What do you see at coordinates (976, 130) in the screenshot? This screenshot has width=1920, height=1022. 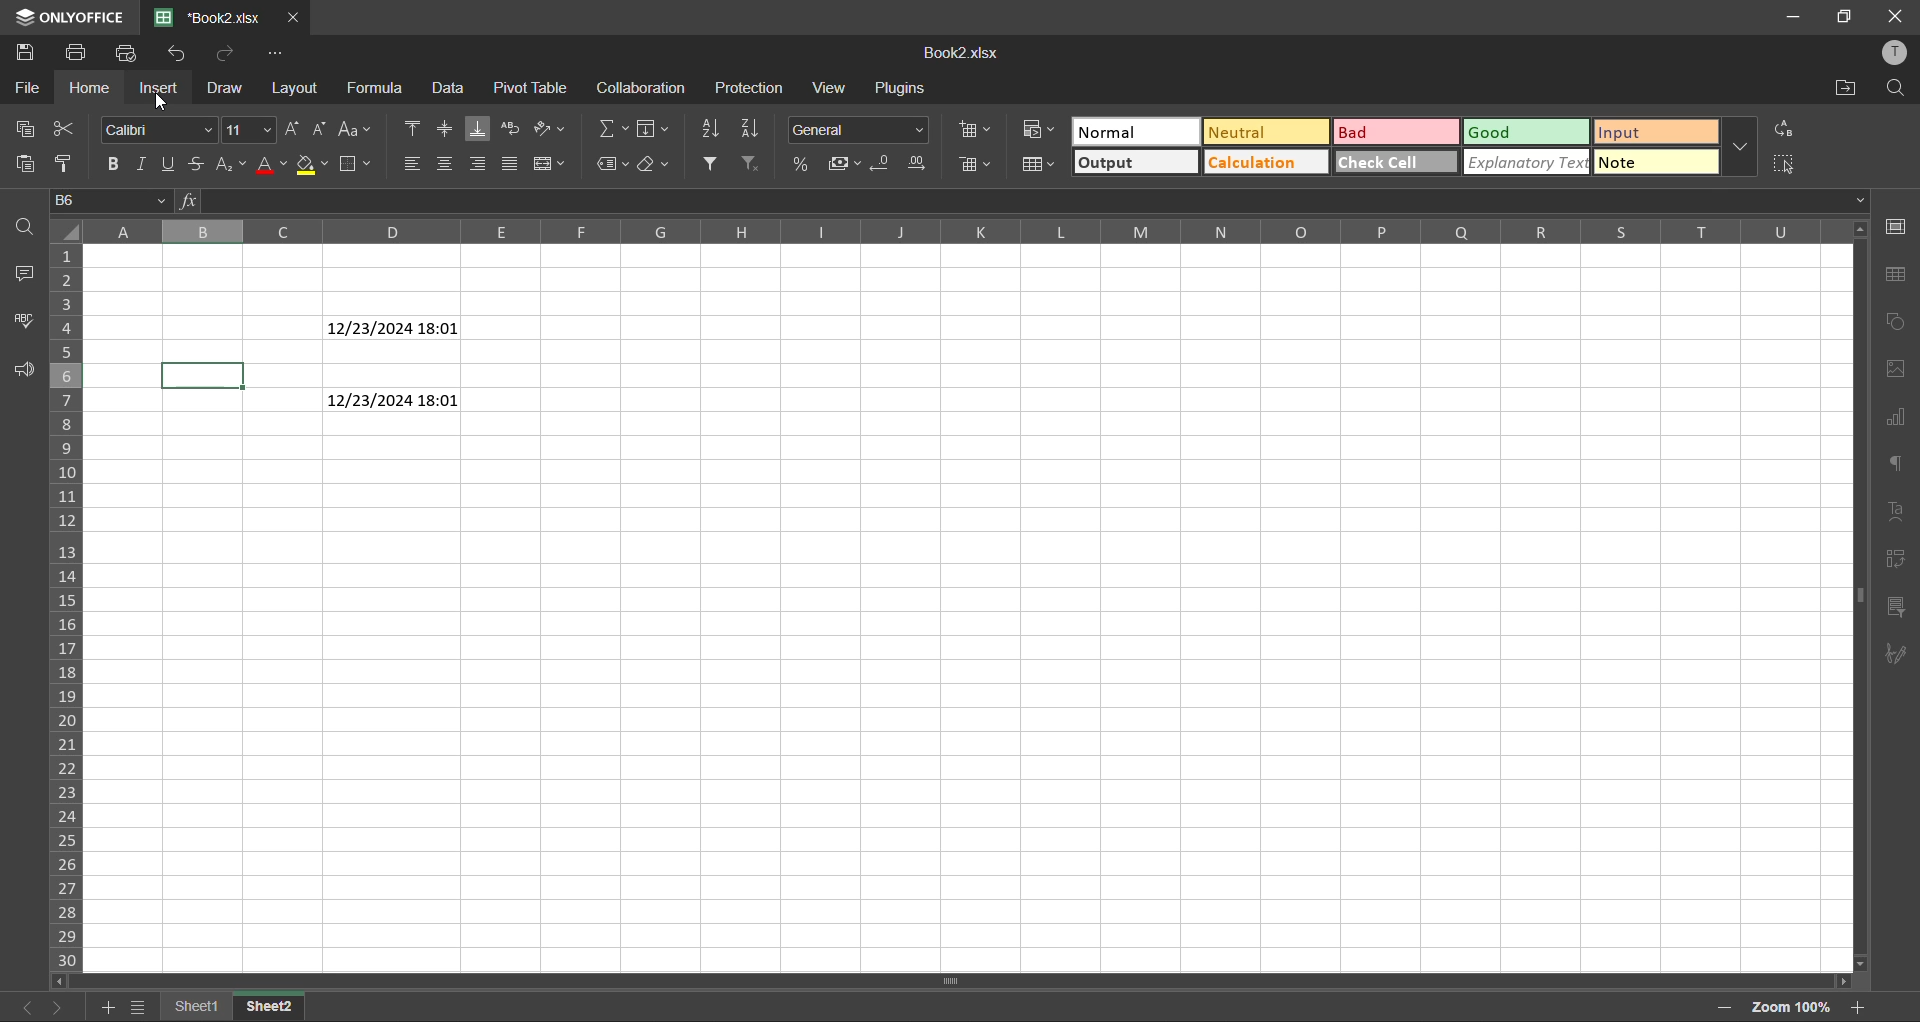 I see `insert cells` at bounding box center [976, 130].